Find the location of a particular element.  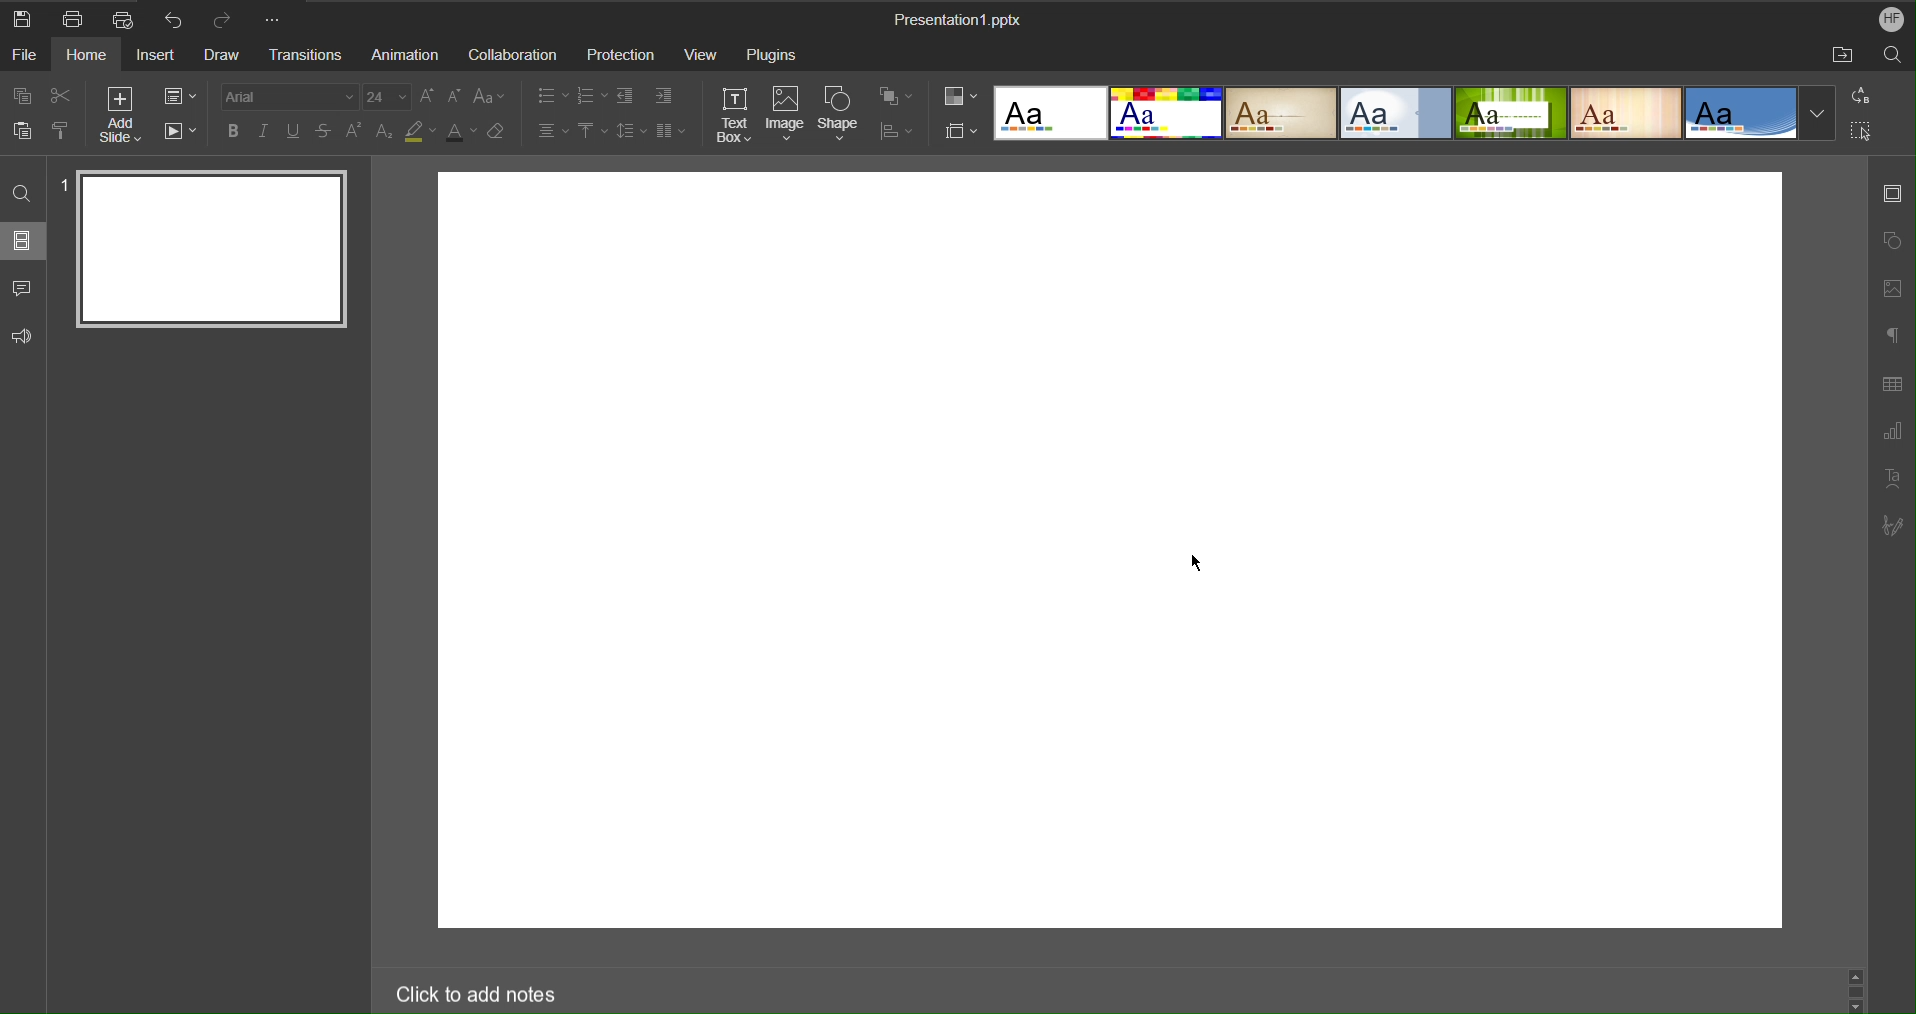

More is located at coordinates (275, 18).